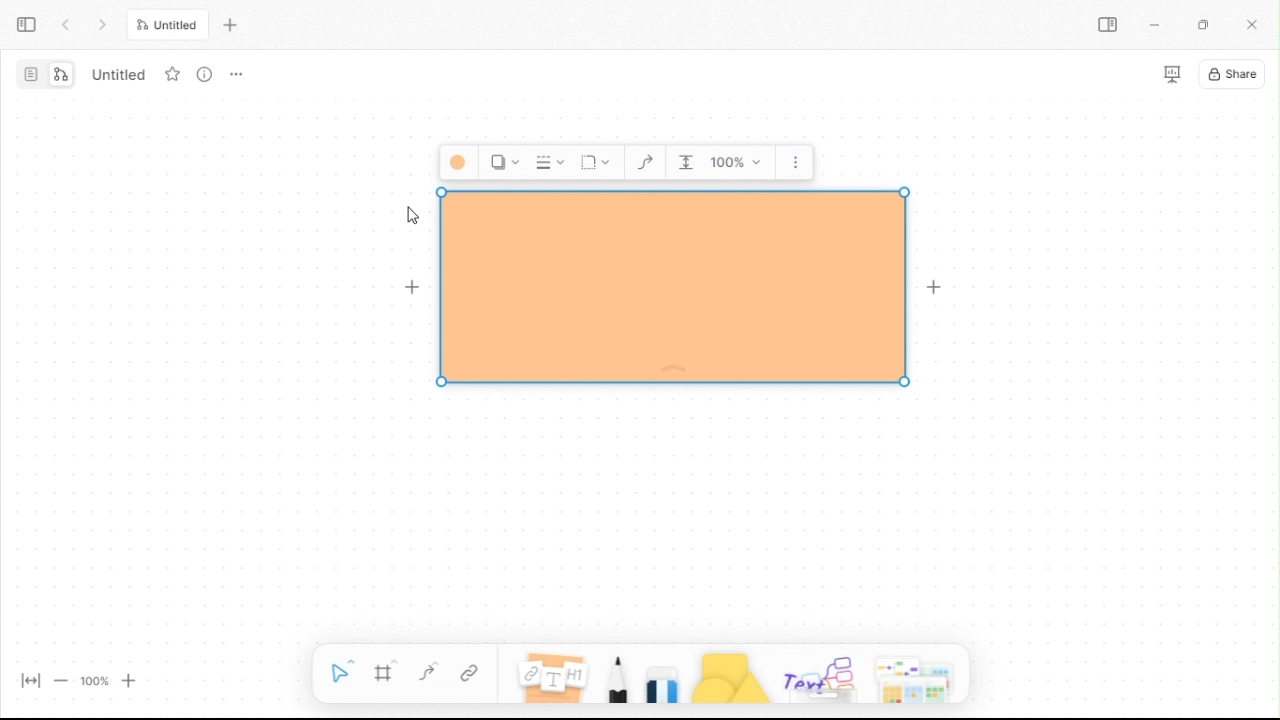 The width and height of the screenshot is (1280, 720). What do you see at coordinates (686, 163) in the screenshot?
I see `Indentation` at bounding box center [686, 163].